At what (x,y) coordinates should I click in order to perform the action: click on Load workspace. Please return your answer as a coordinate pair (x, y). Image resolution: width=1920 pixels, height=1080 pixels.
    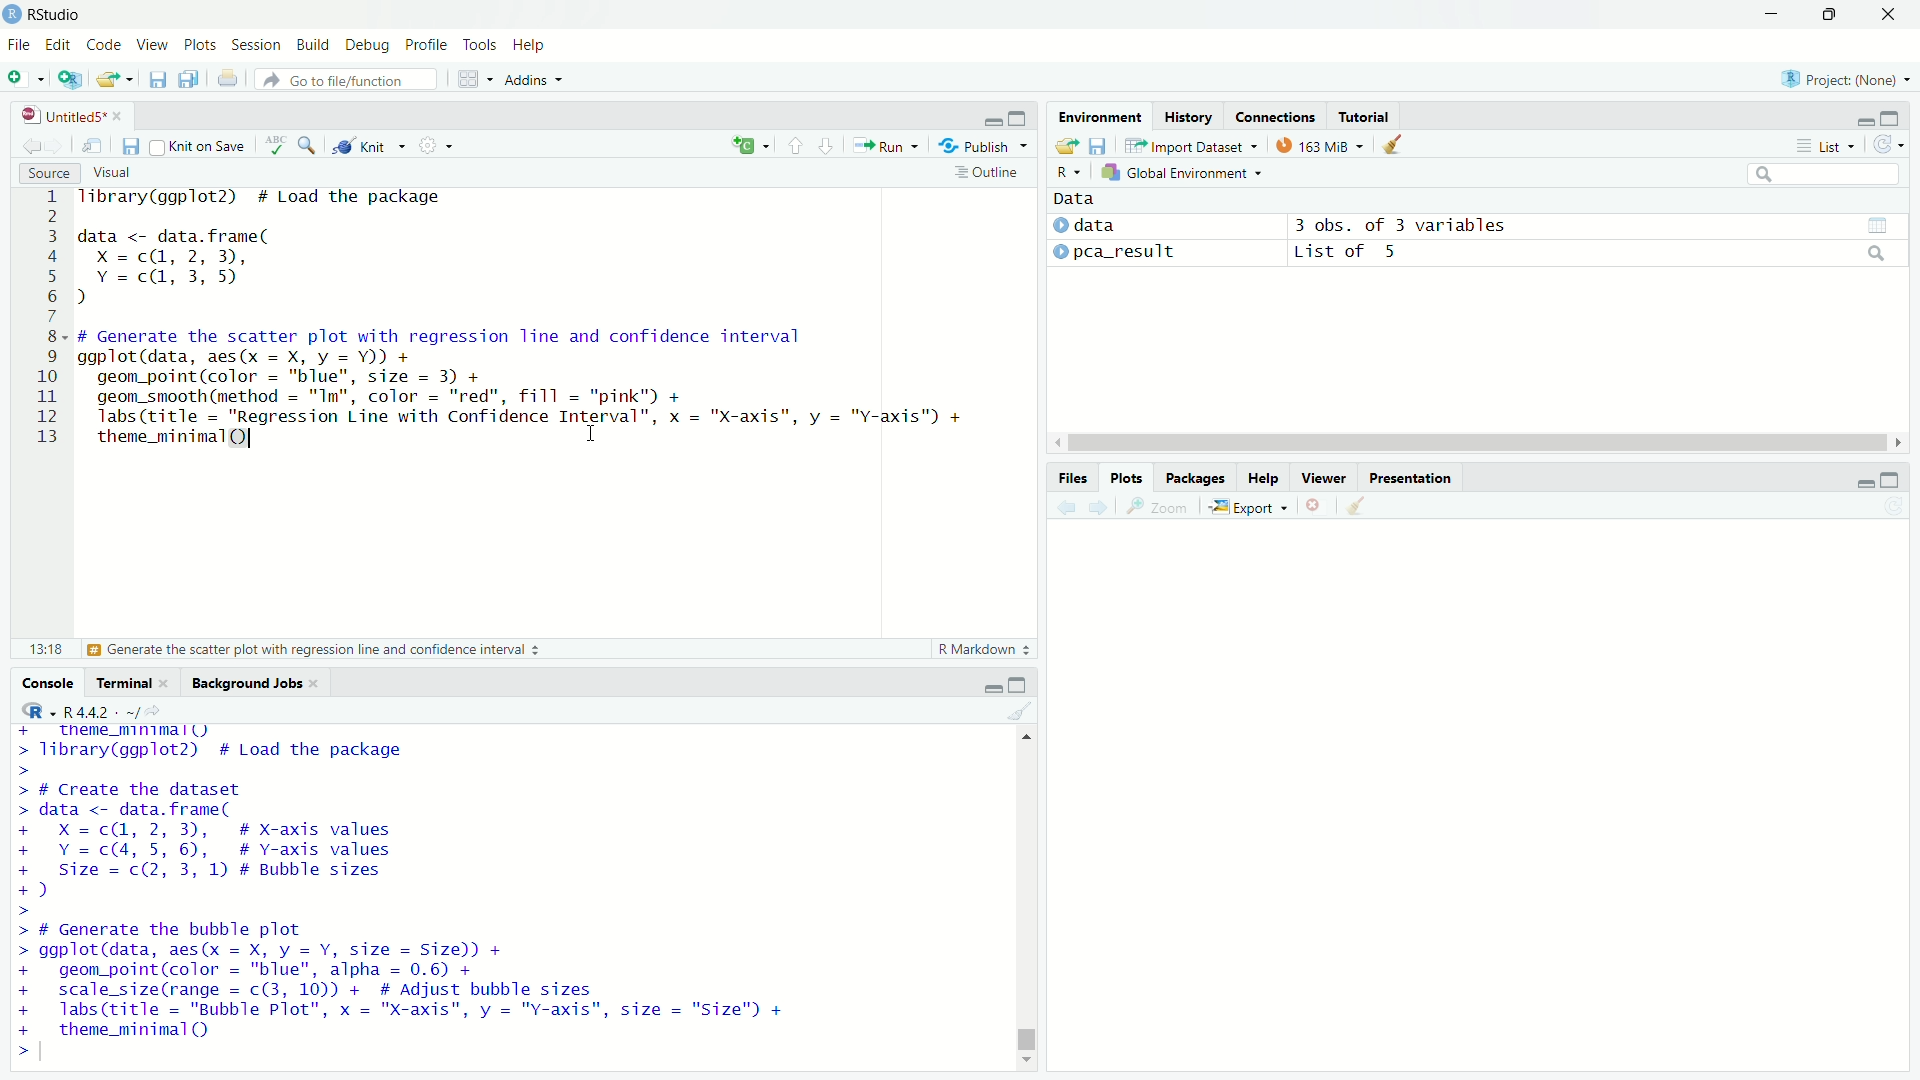
    Looking at the image, I should click on (1065, 144).